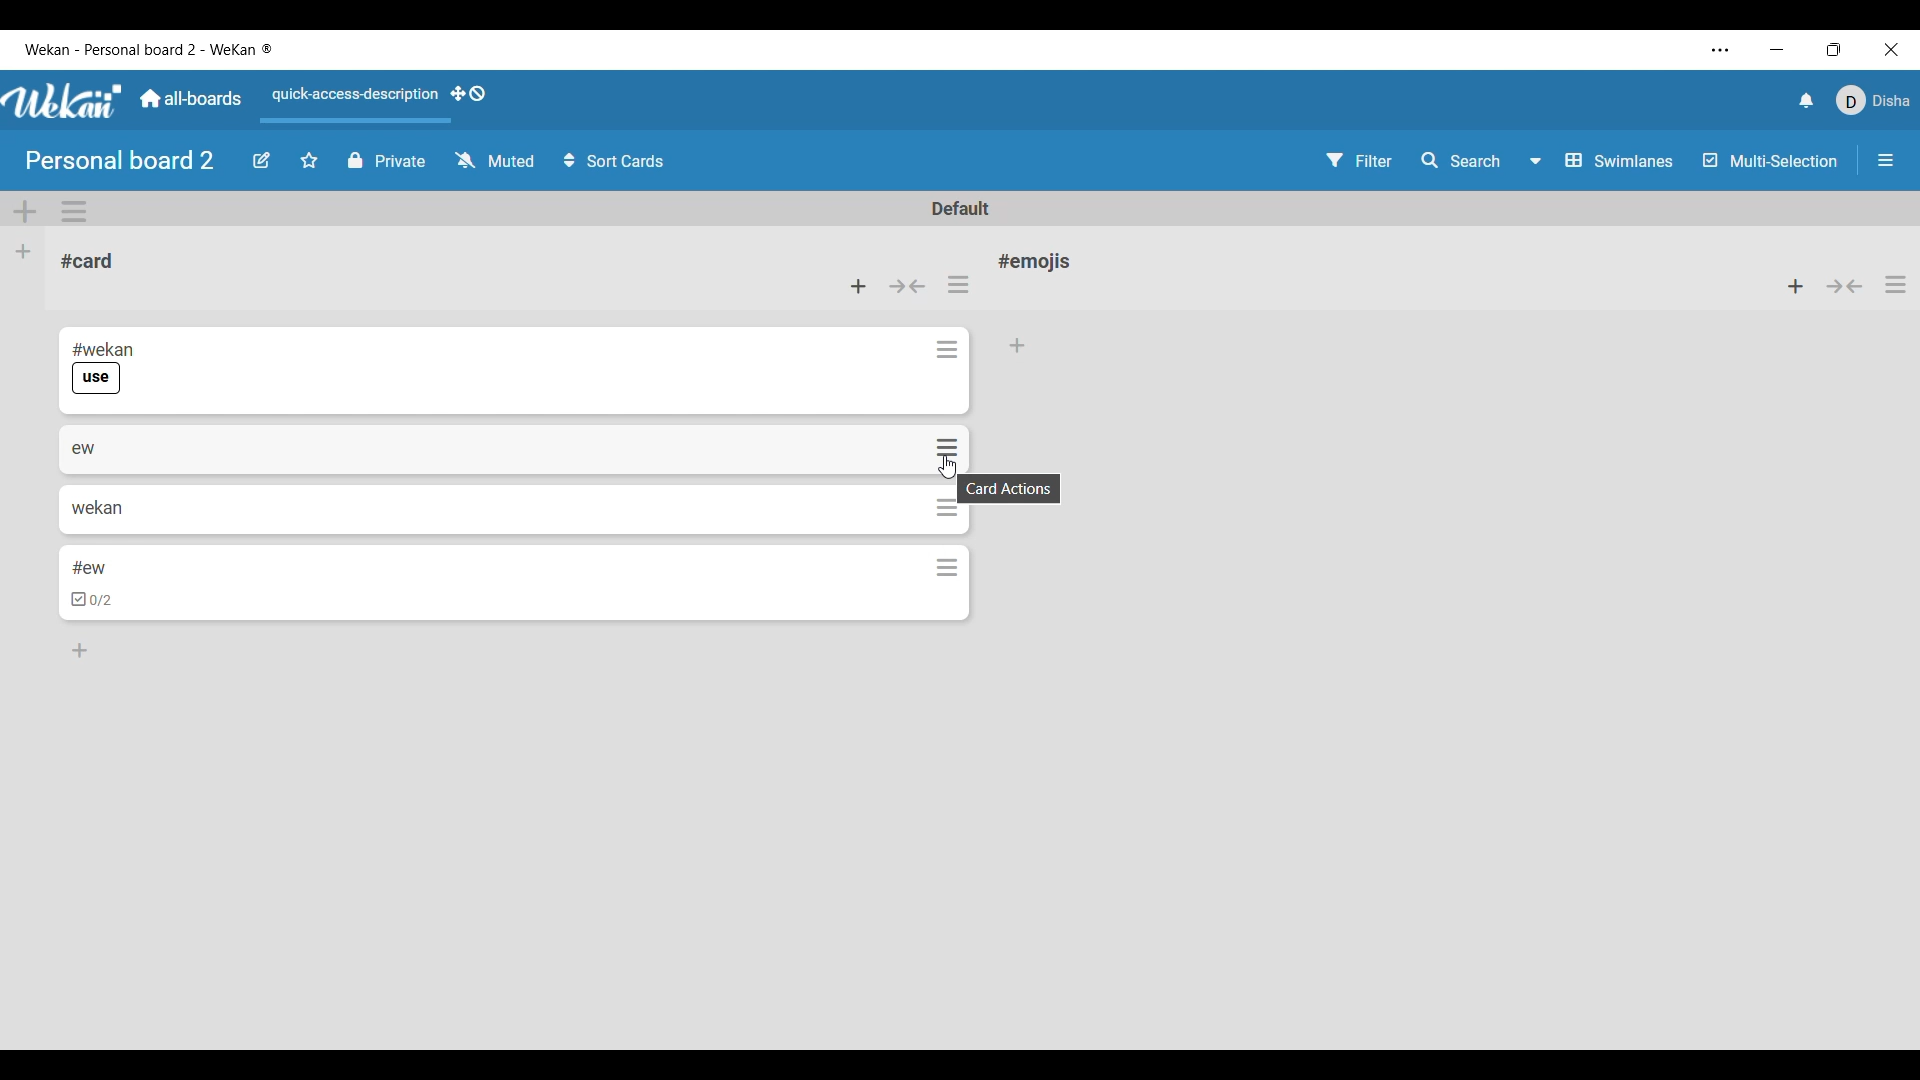 This screenshot has width=1920, height=1080. What do you see at coordinates (1599, 160) in the screenshot?
I see `Swimlanes and other board view options` at bounding box center [1599, 160].